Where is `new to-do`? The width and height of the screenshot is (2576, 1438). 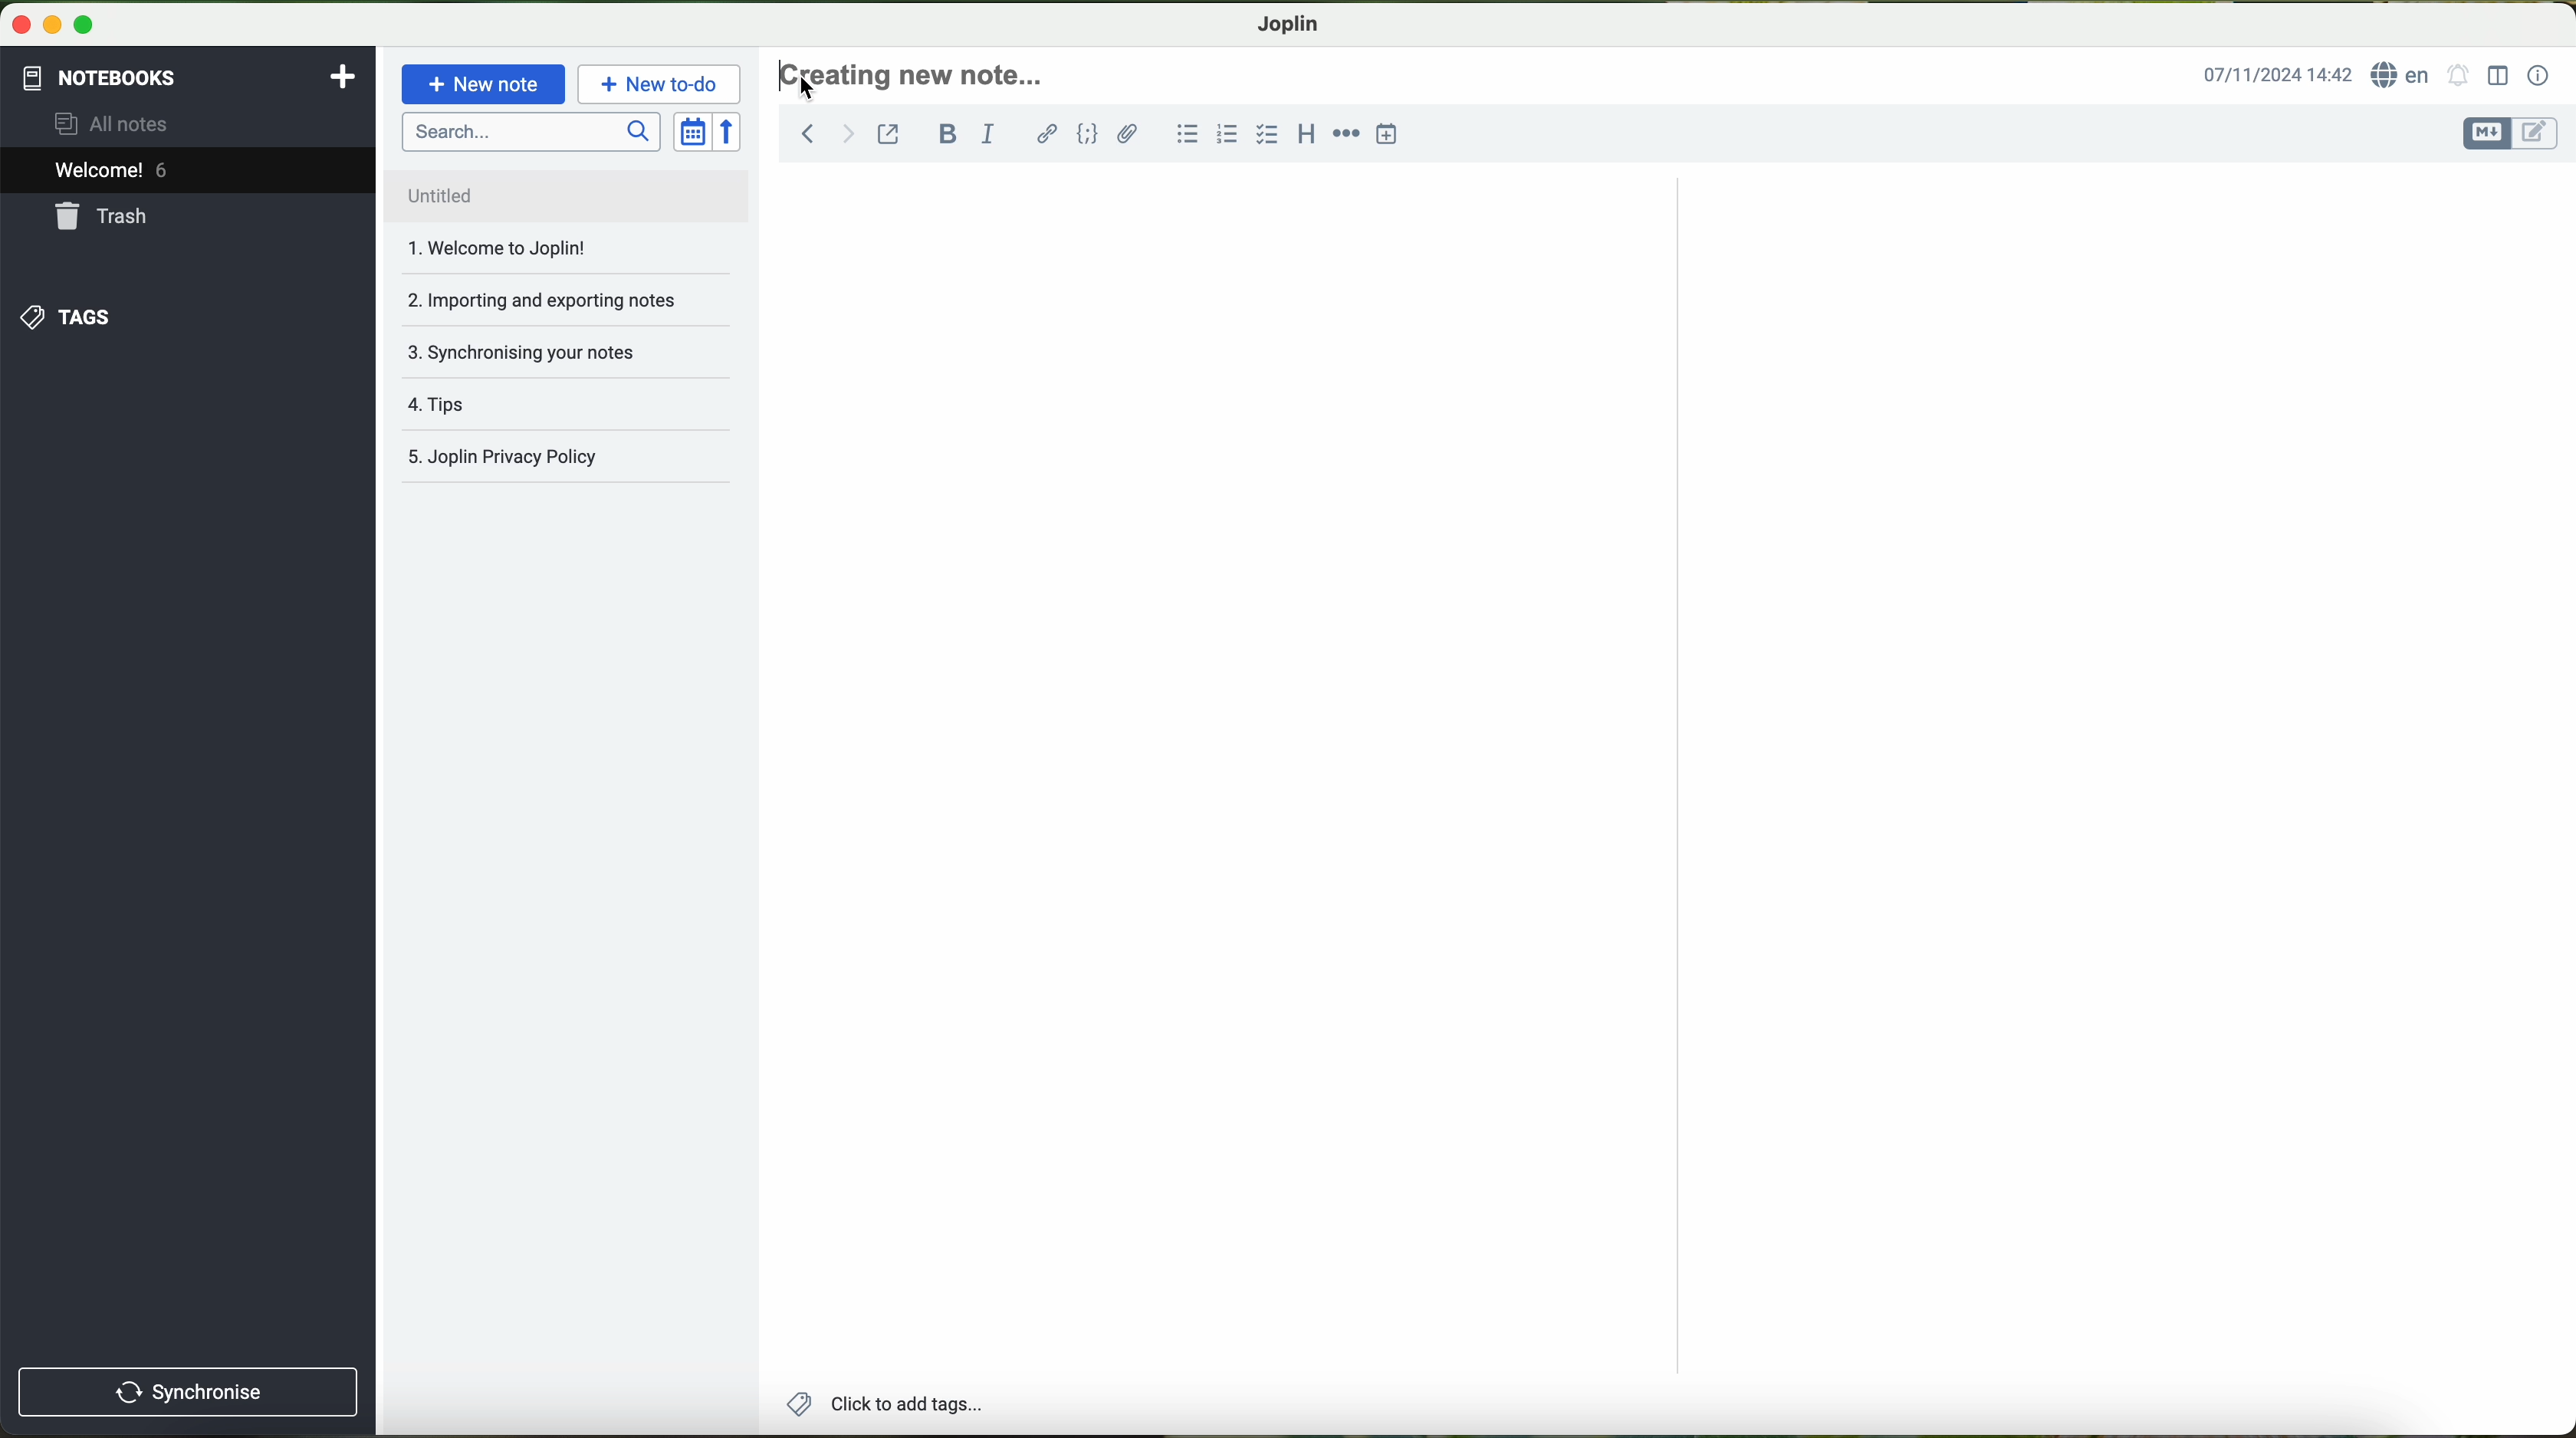 new to-do is located at coordinates (662, 85).